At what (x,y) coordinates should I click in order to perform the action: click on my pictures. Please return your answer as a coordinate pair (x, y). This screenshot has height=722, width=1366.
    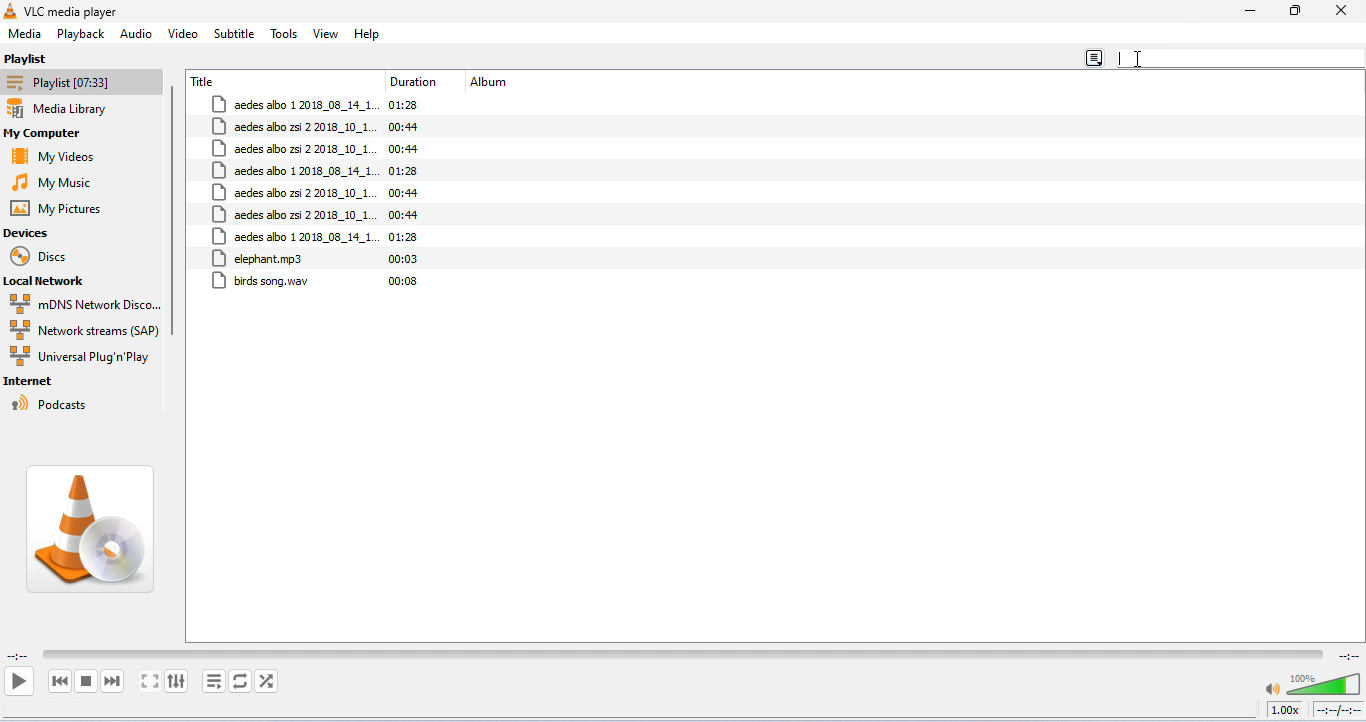
    Looking at the image, I should click on (62, 209).